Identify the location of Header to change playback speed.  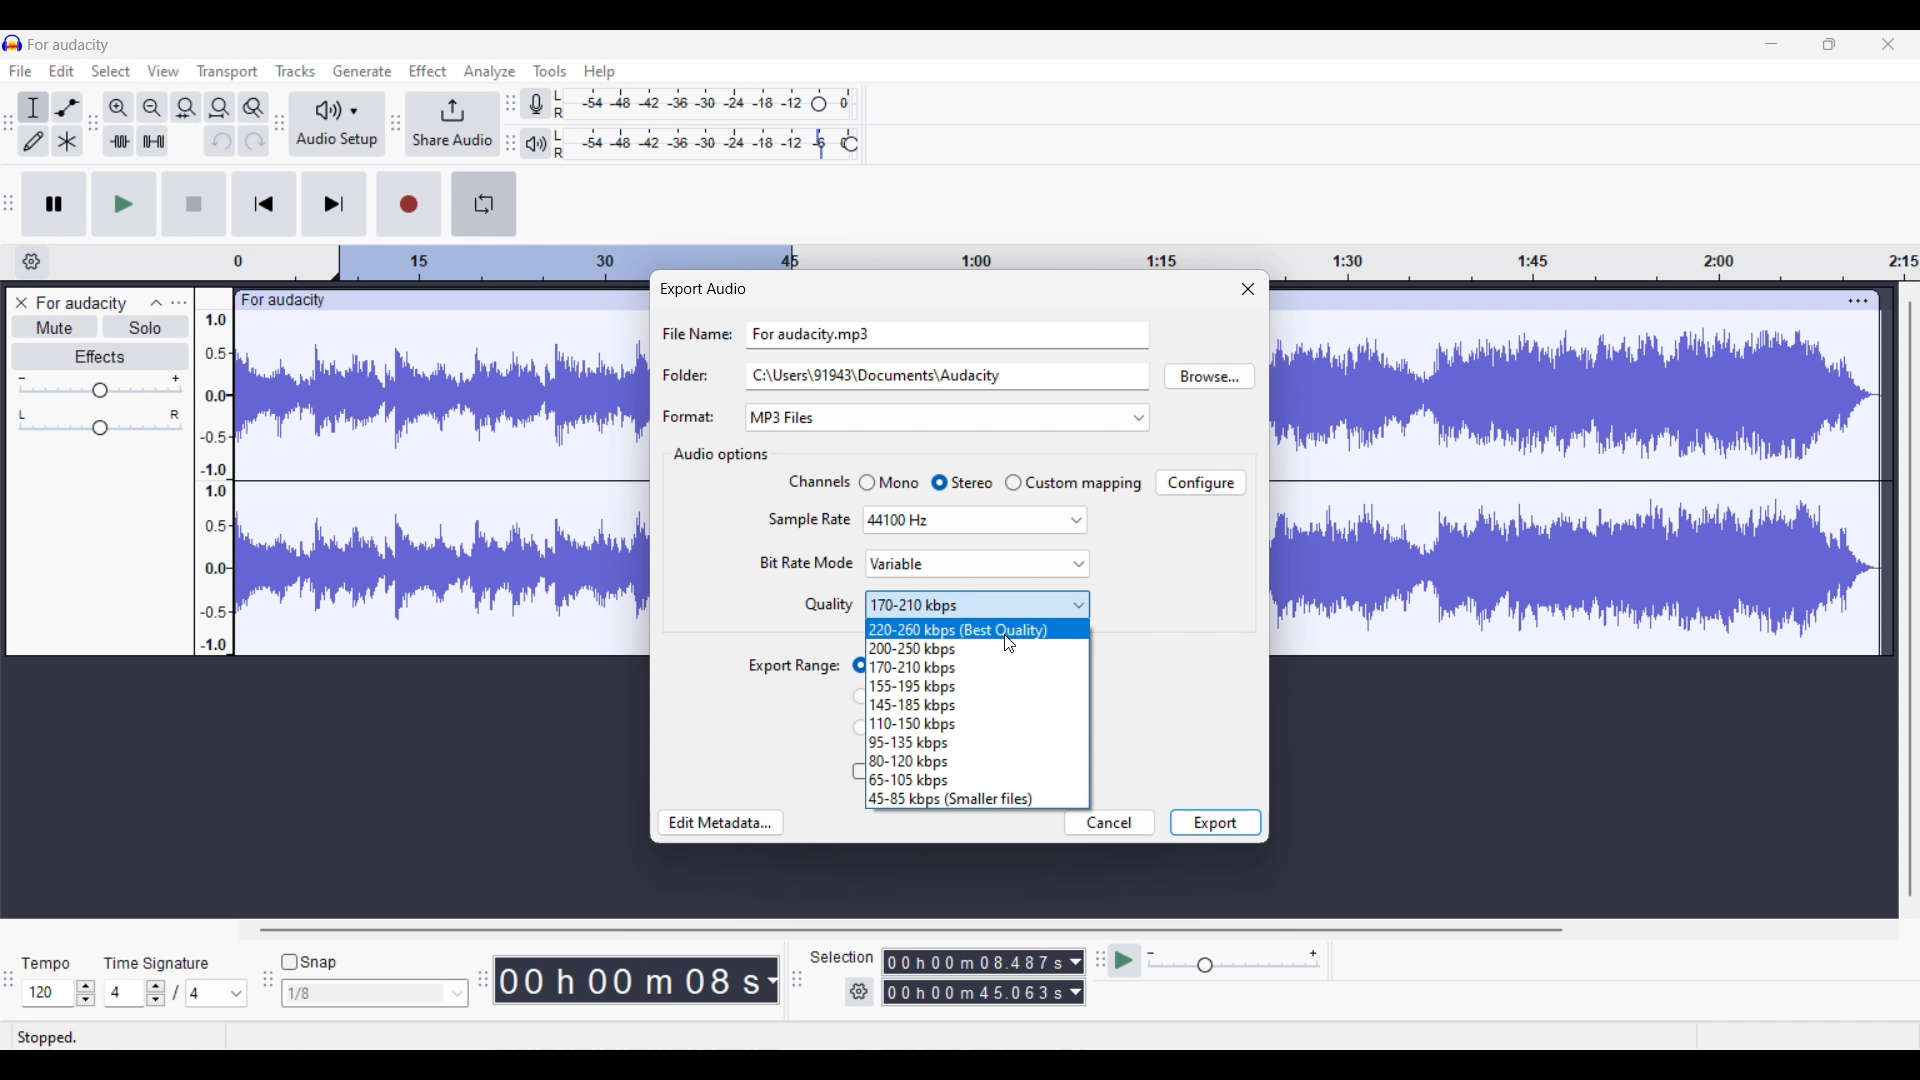
(850, 144).